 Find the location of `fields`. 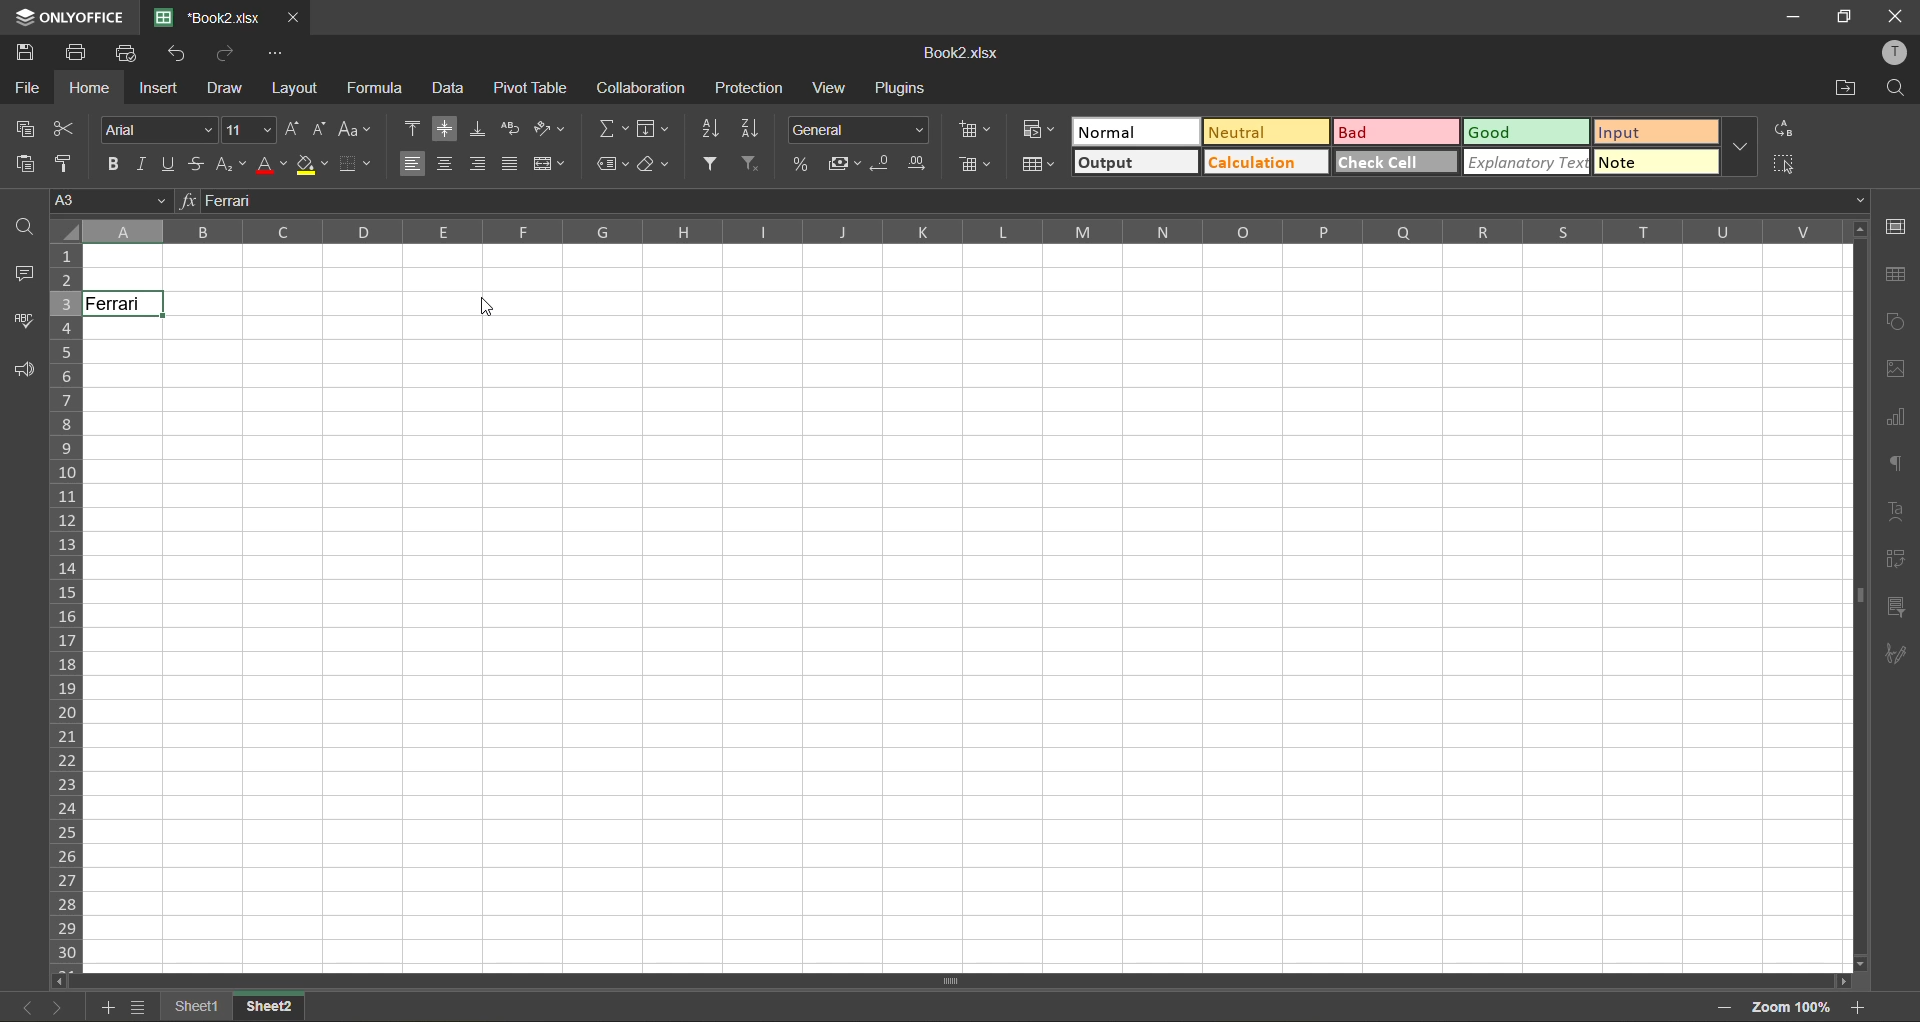

fields is located at coordinates (656, 128).